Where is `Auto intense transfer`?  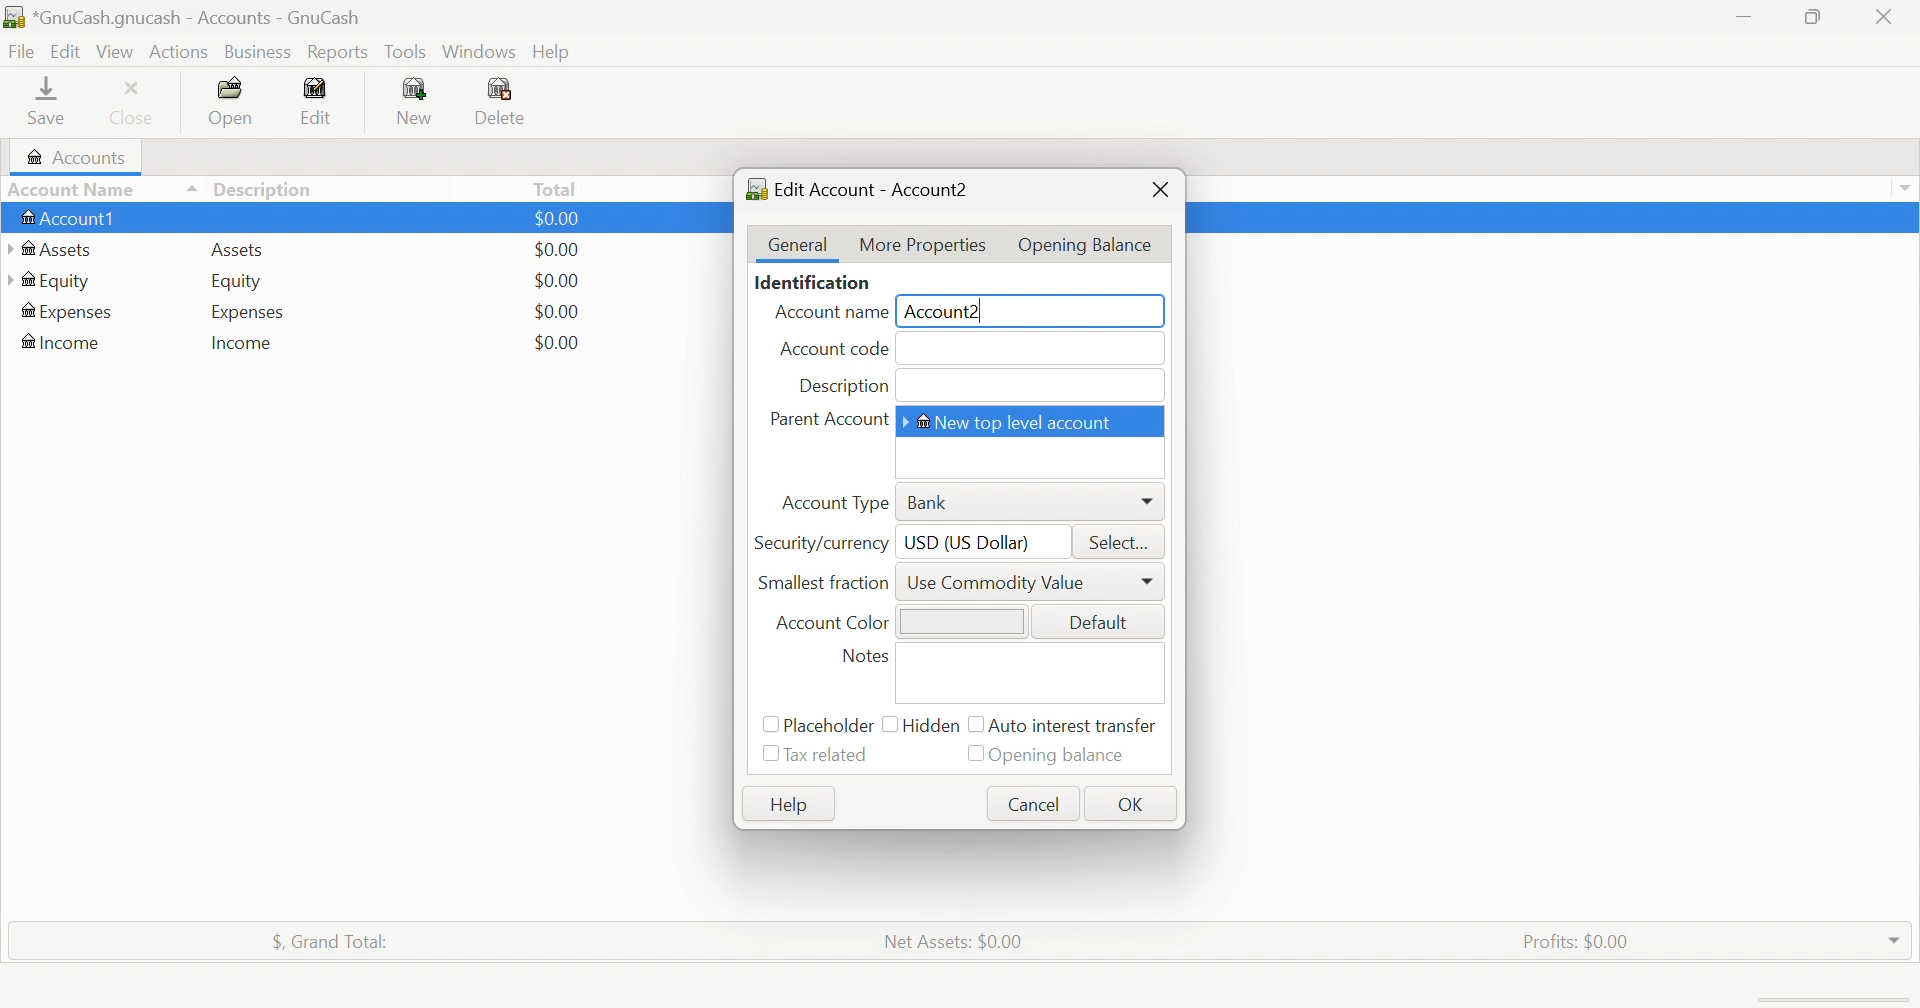
Auto intense transfer is located at coordinates (1067, 724).